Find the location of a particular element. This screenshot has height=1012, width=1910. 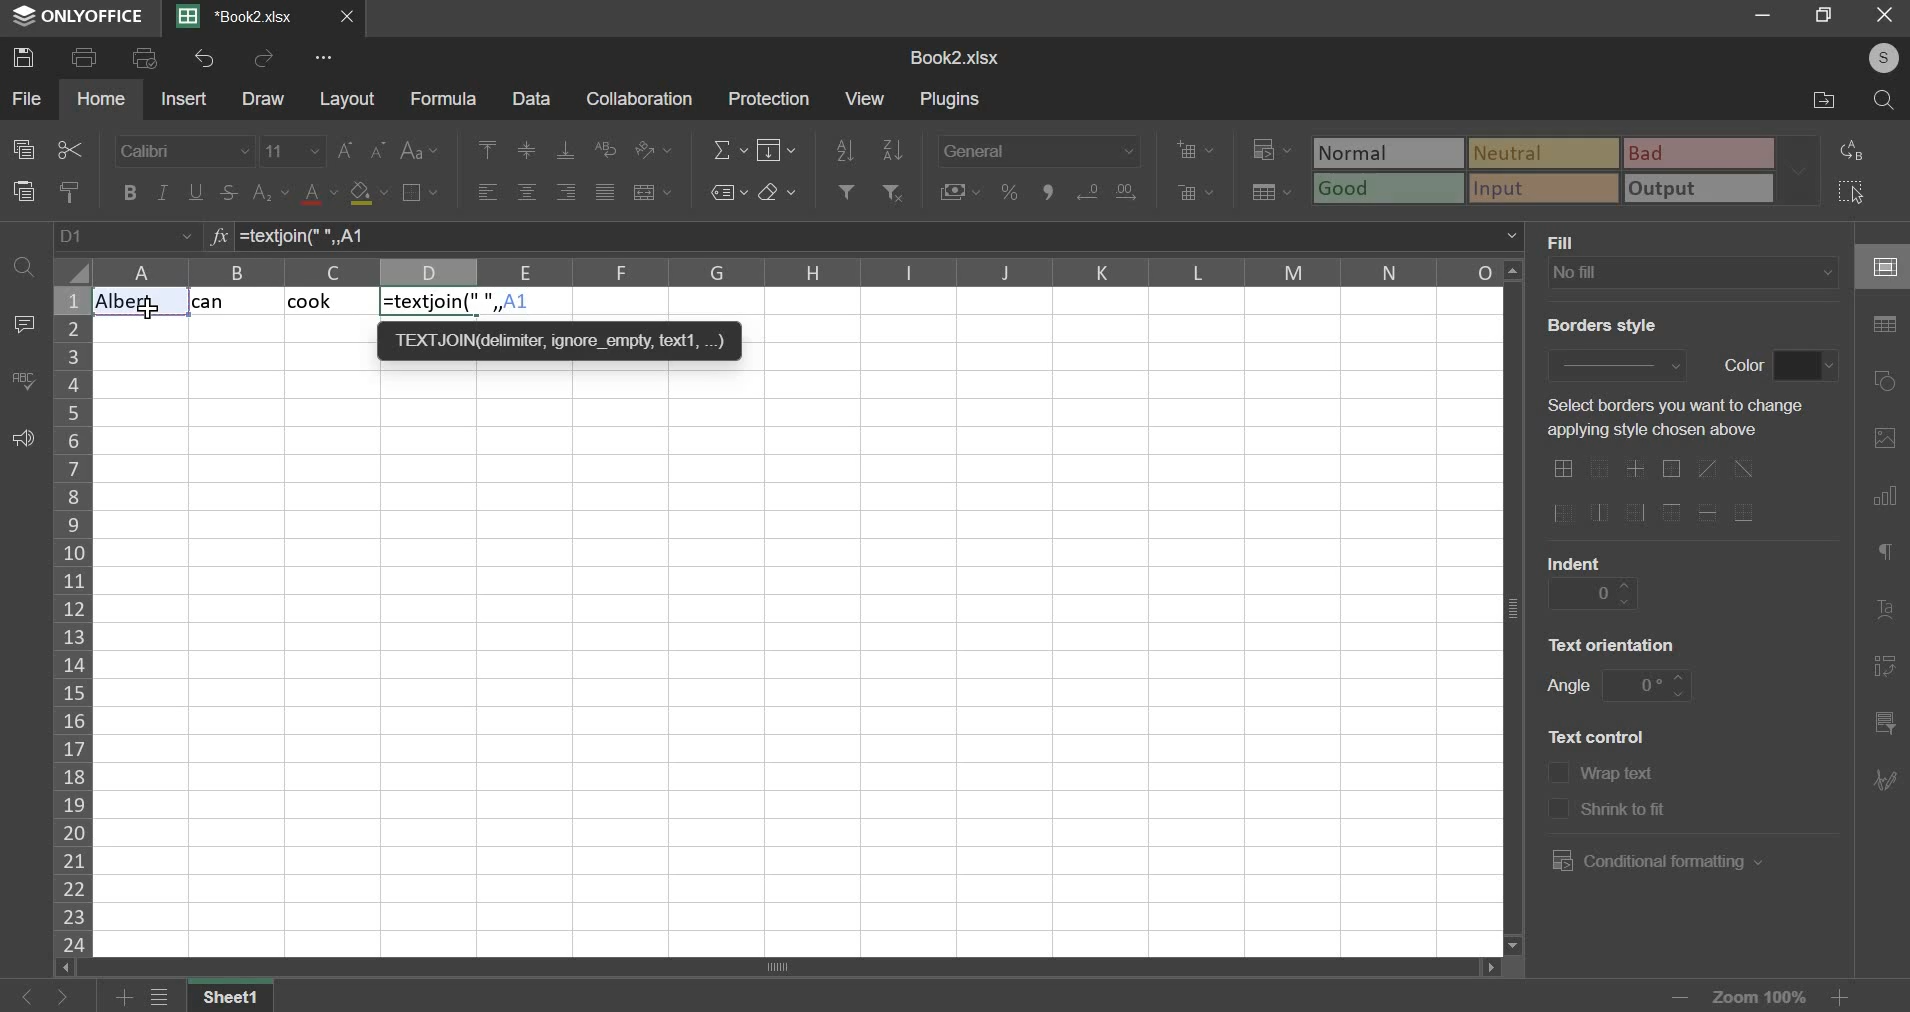

table is located at coordinates (1885, 325).